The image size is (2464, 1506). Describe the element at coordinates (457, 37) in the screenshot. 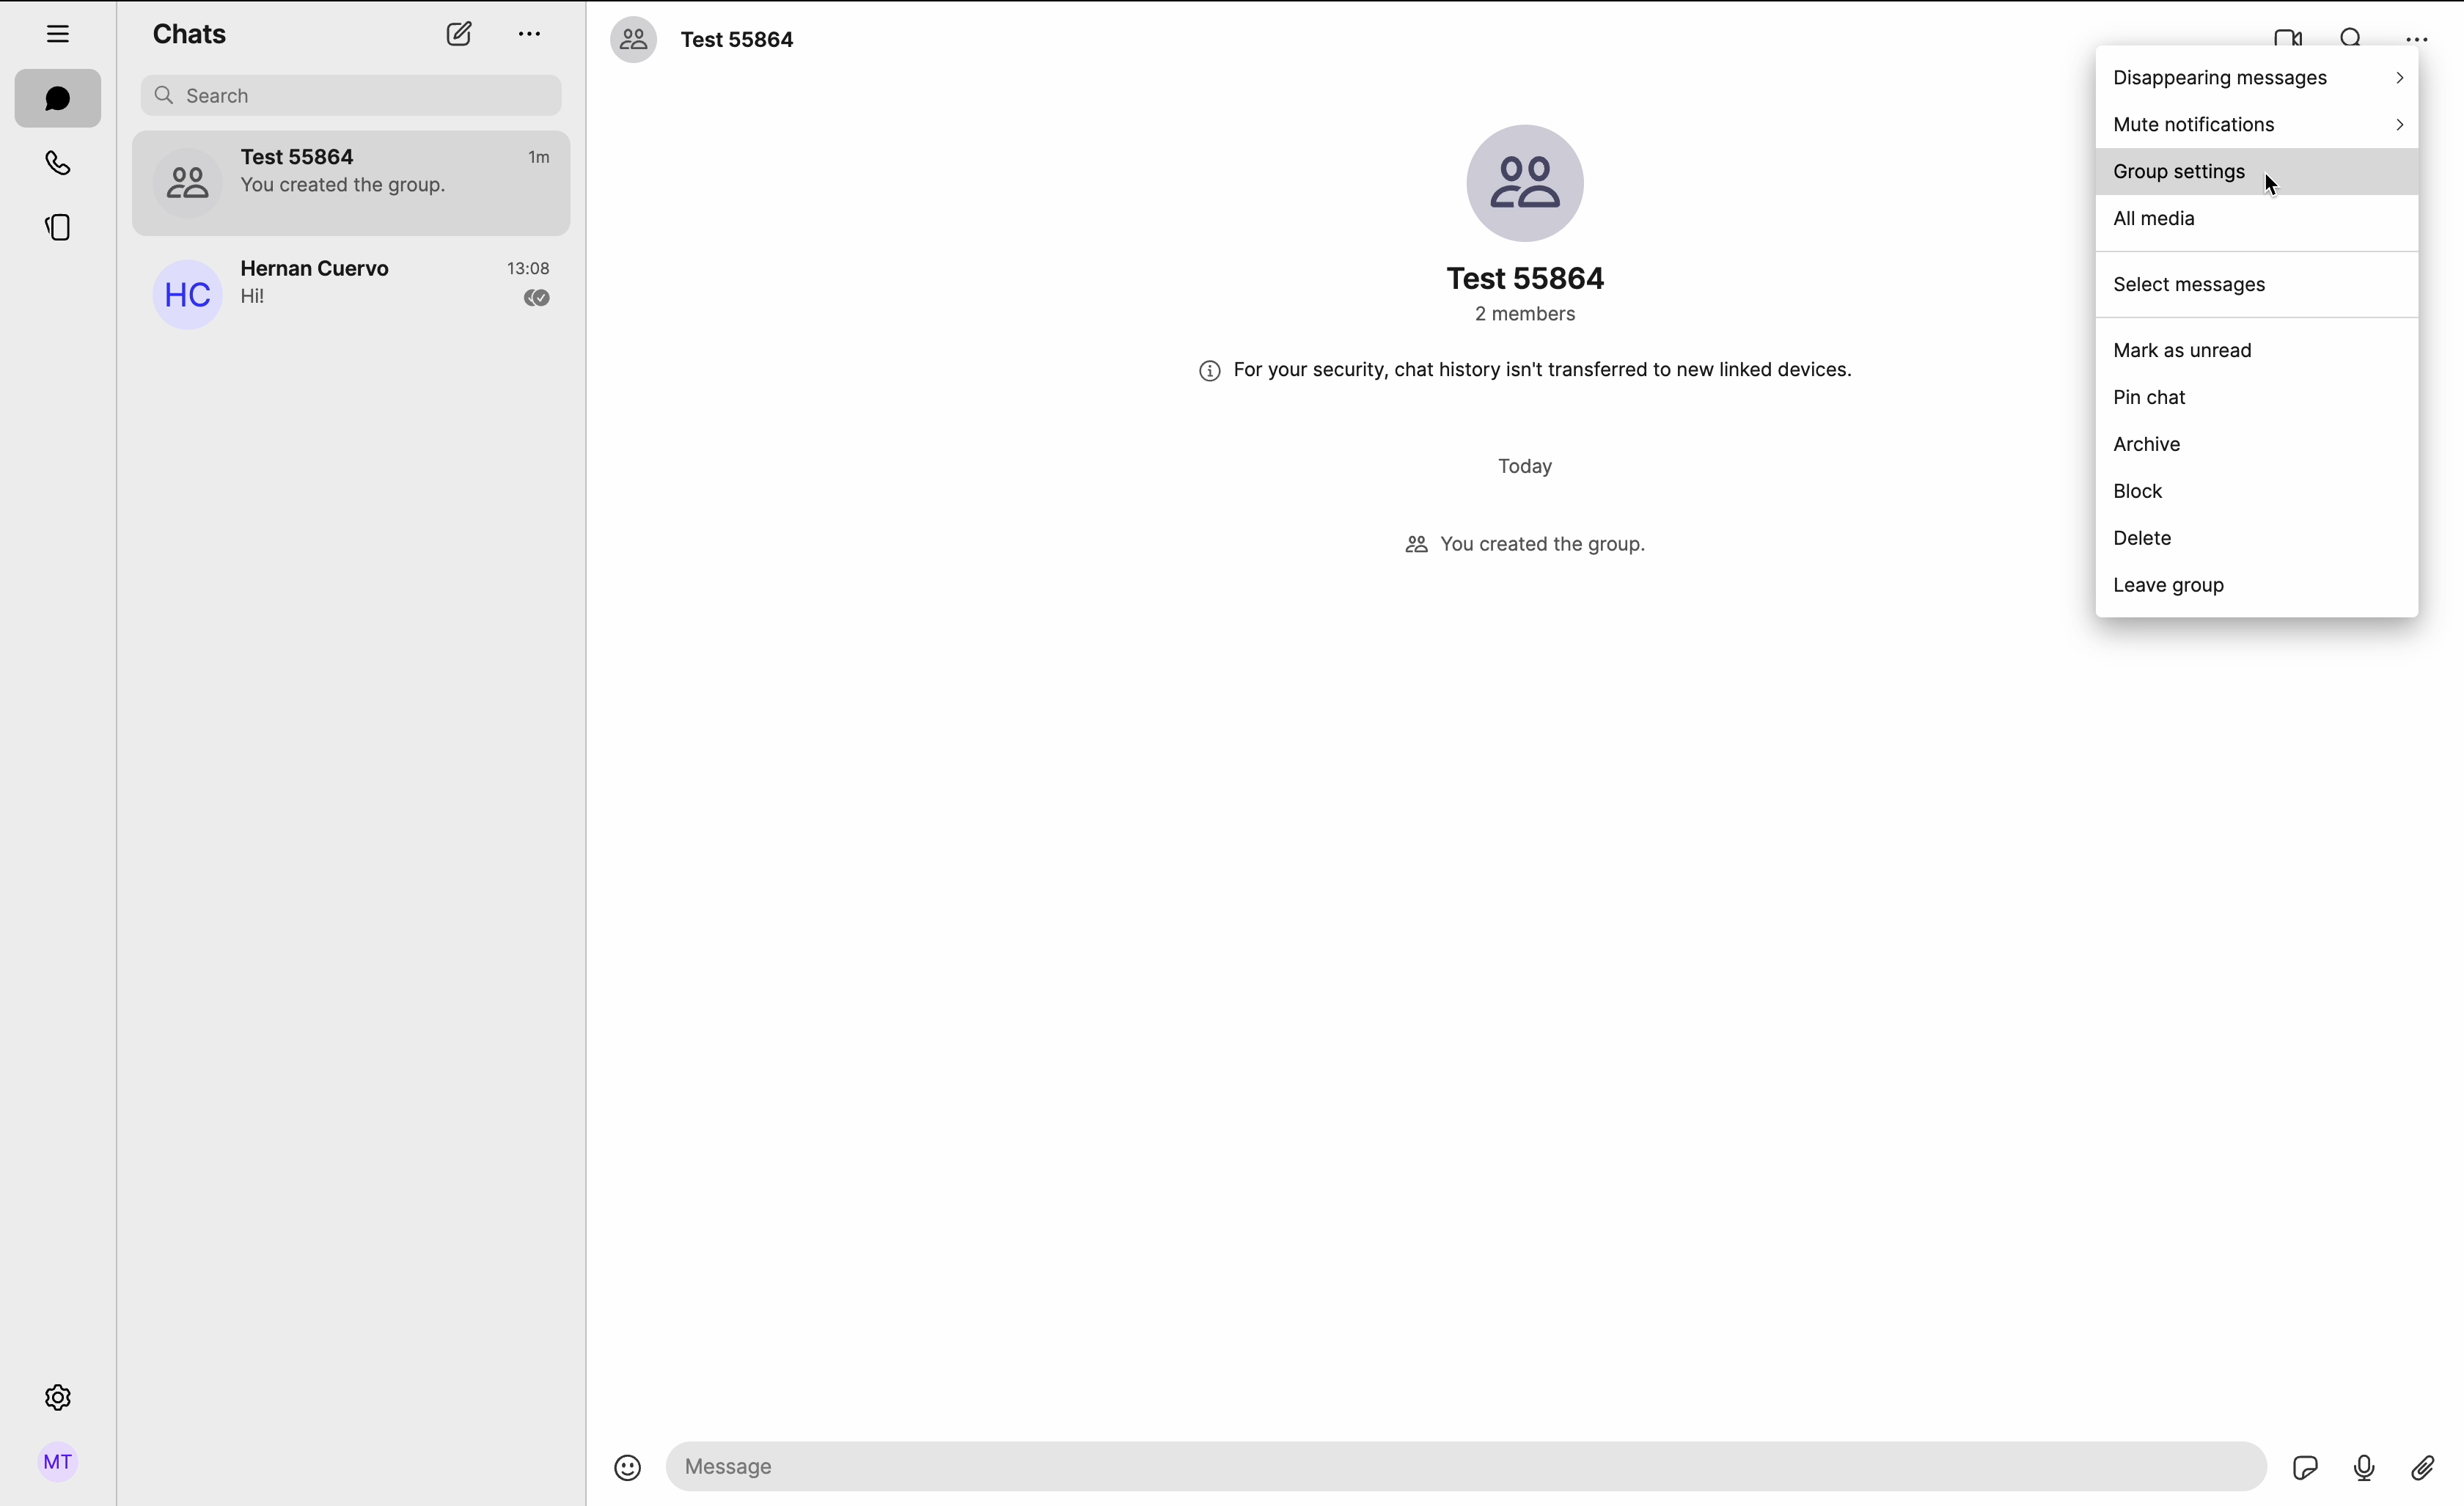

I see `new chat` at that location.